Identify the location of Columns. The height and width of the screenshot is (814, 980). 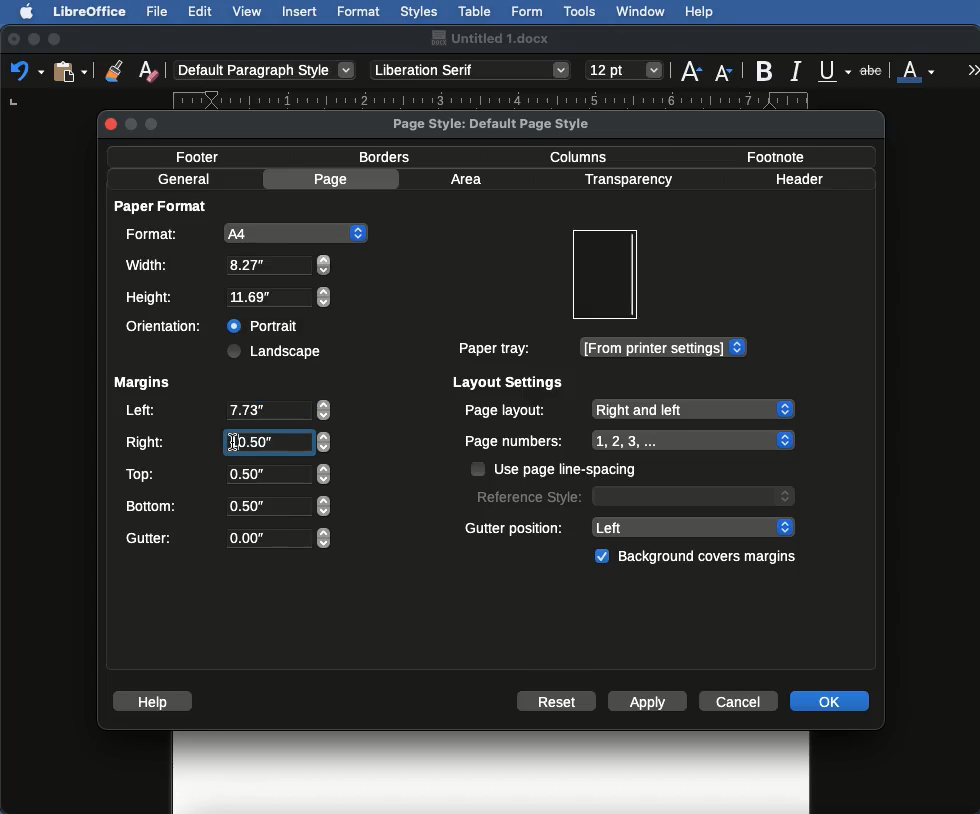
(584, 155).